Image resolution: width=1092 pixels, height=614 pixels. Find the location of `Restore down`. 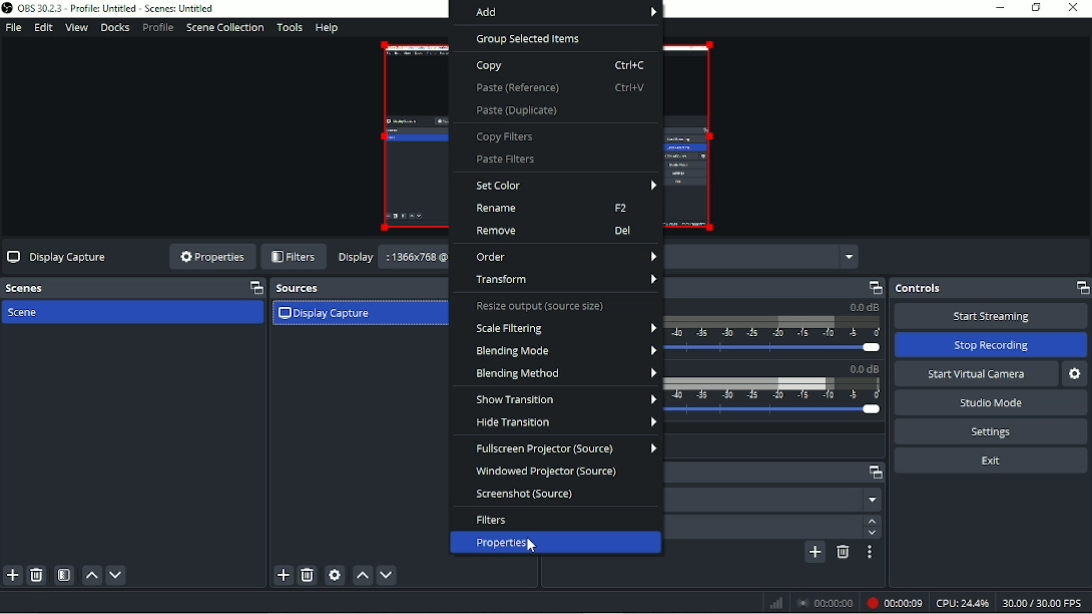

Restore down is located at coordinates (1036, 8).